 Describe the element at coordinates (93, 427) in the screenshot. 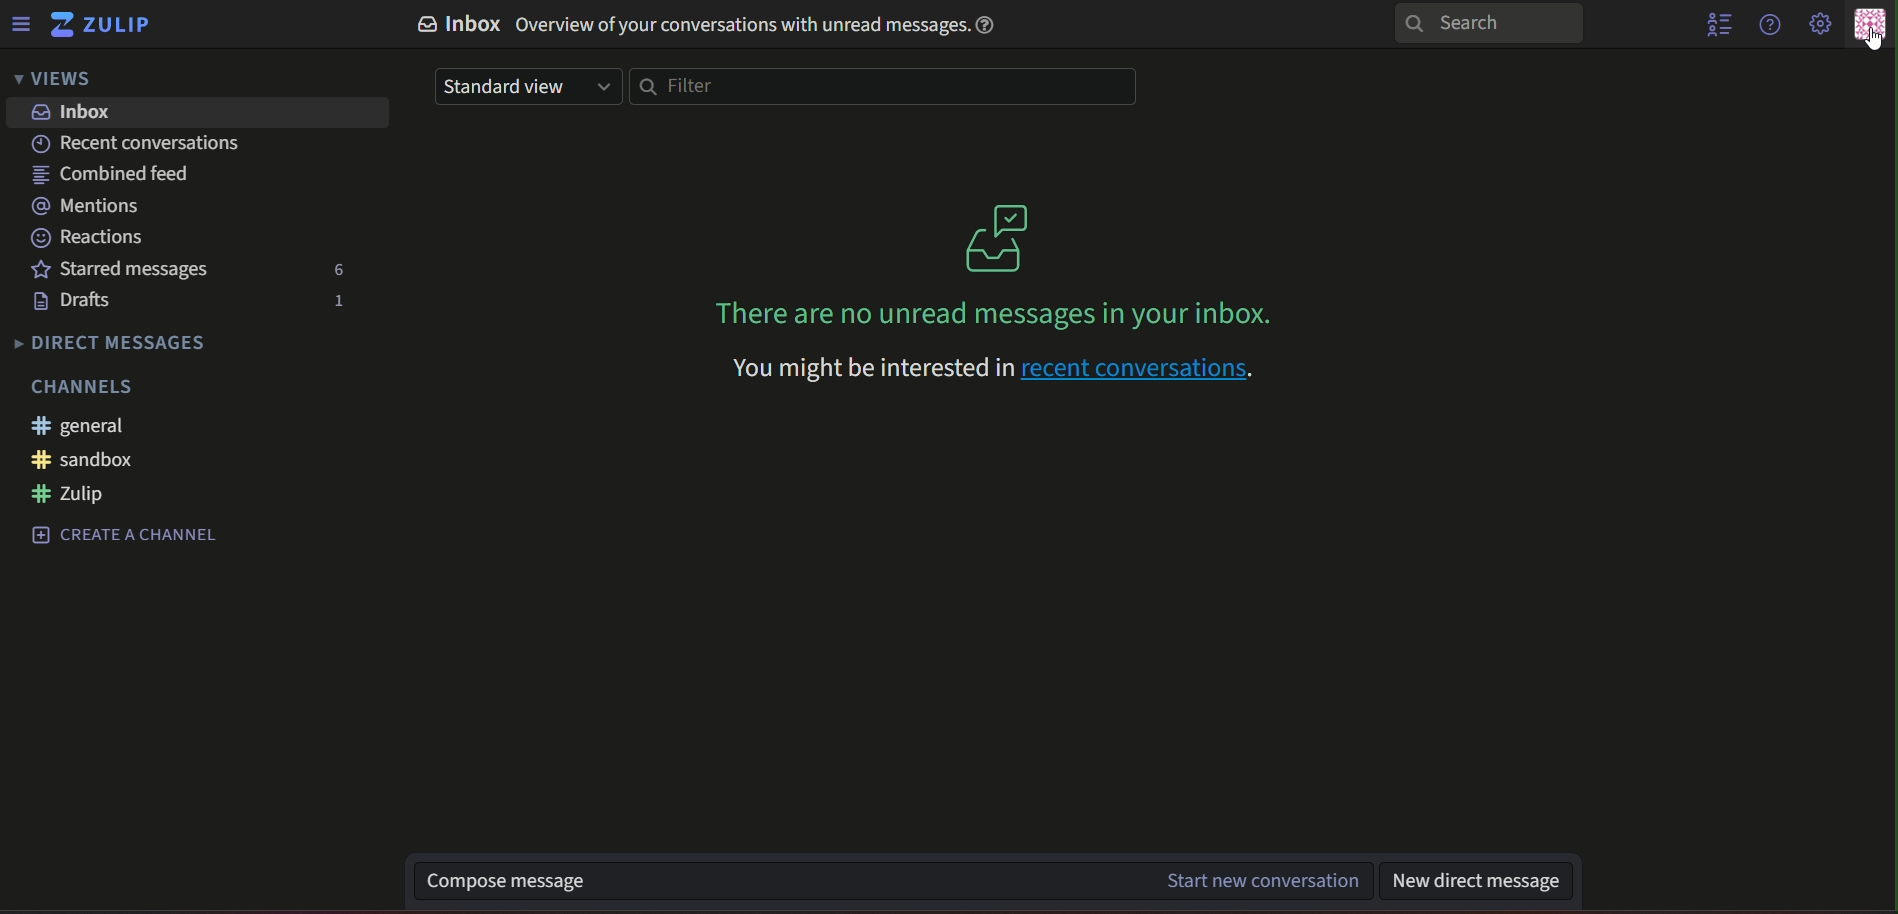

I see `#general` at that location.